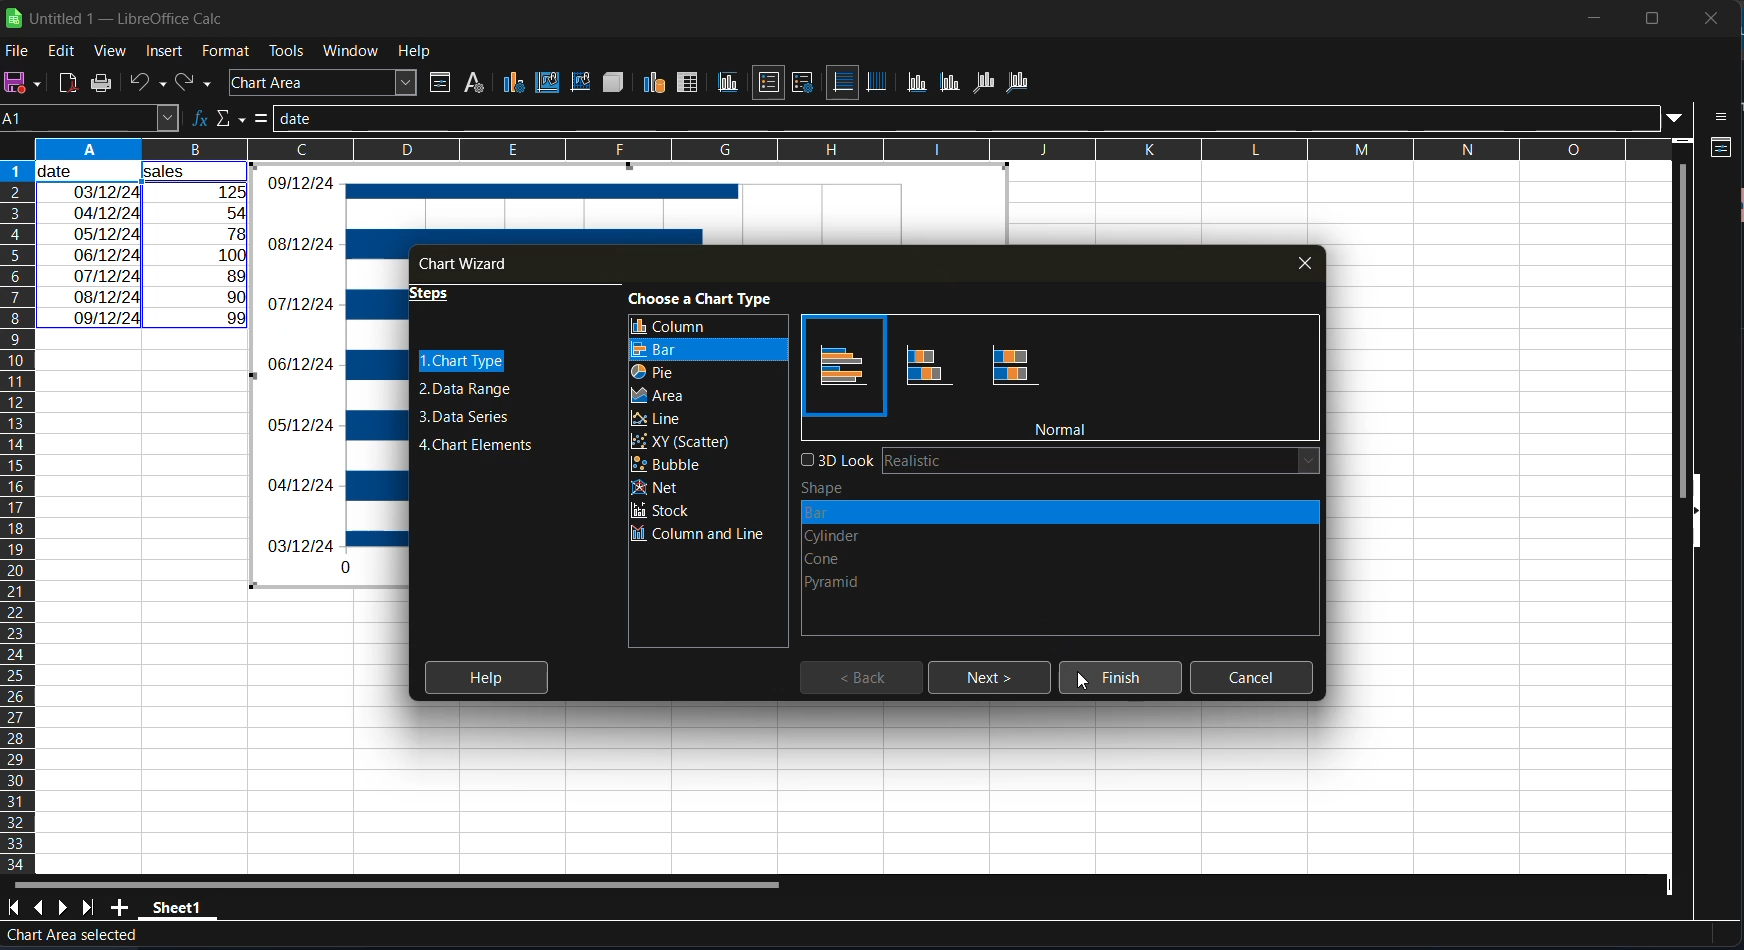 The width and height of the screenshot is (1744, 950). I want to click on insert, so click(166, 50).